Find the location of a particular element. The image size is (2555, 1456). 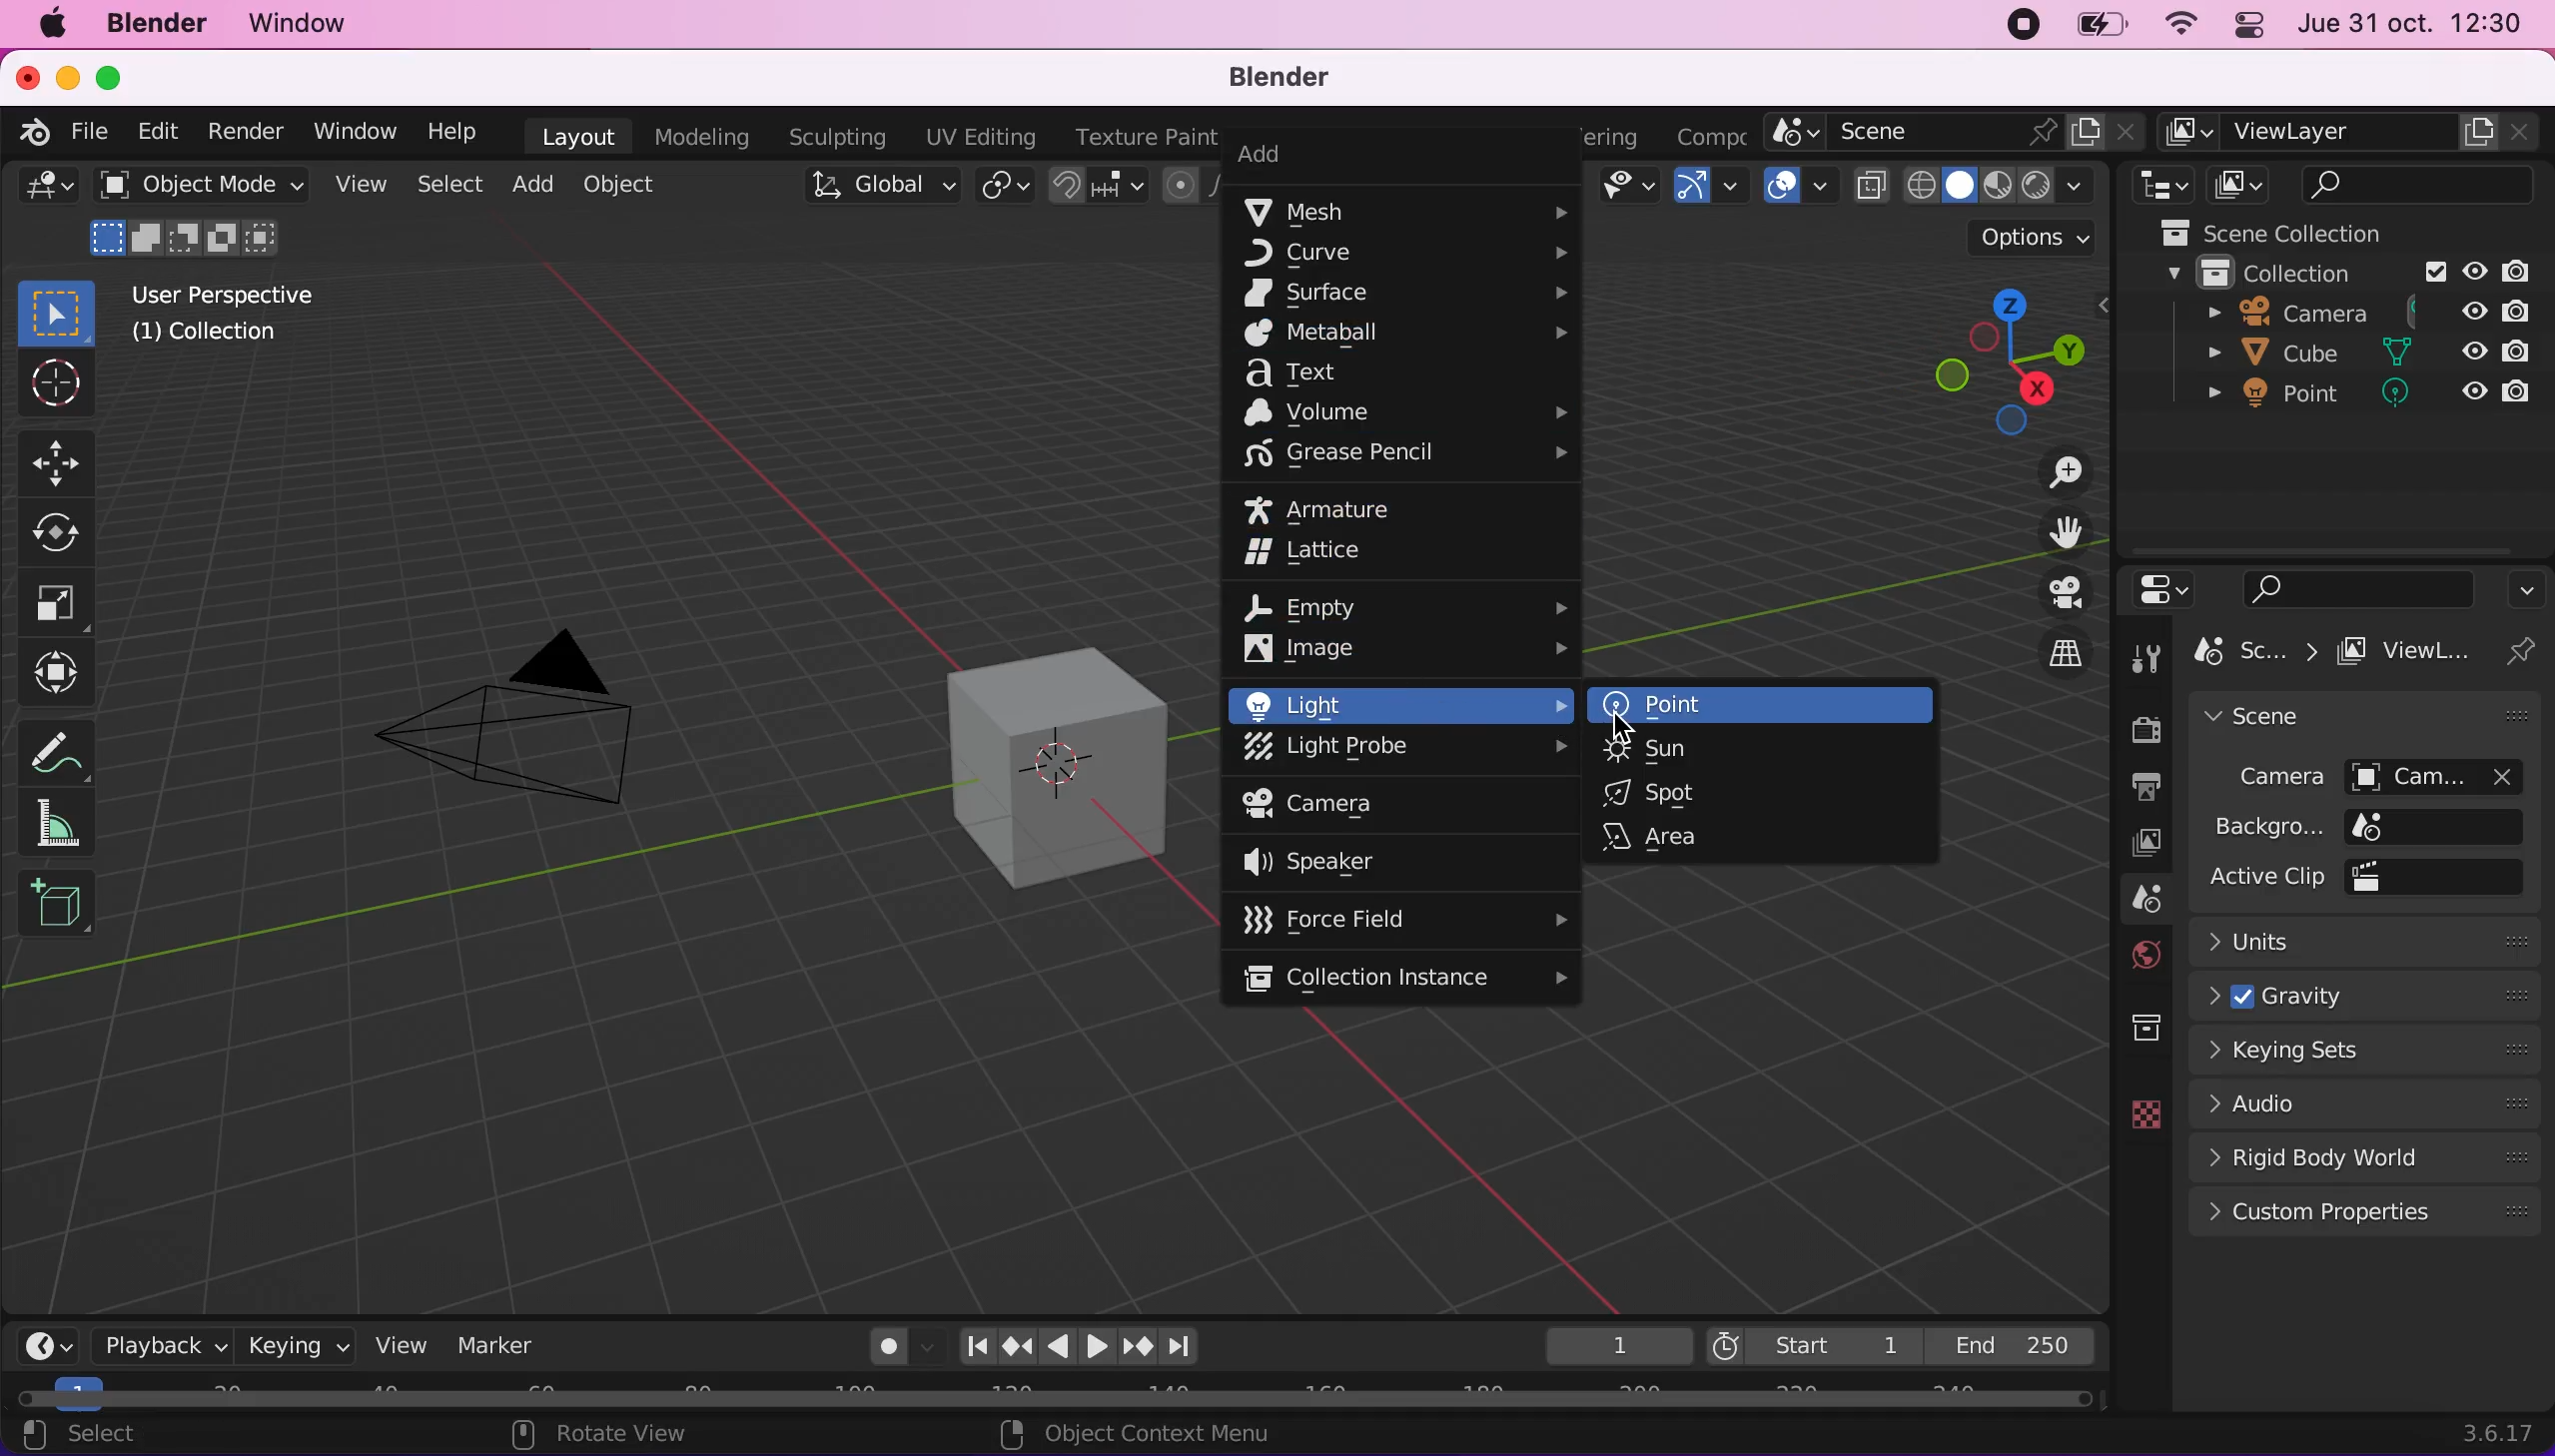

cursor on point is located at coordinates (1623, 737).